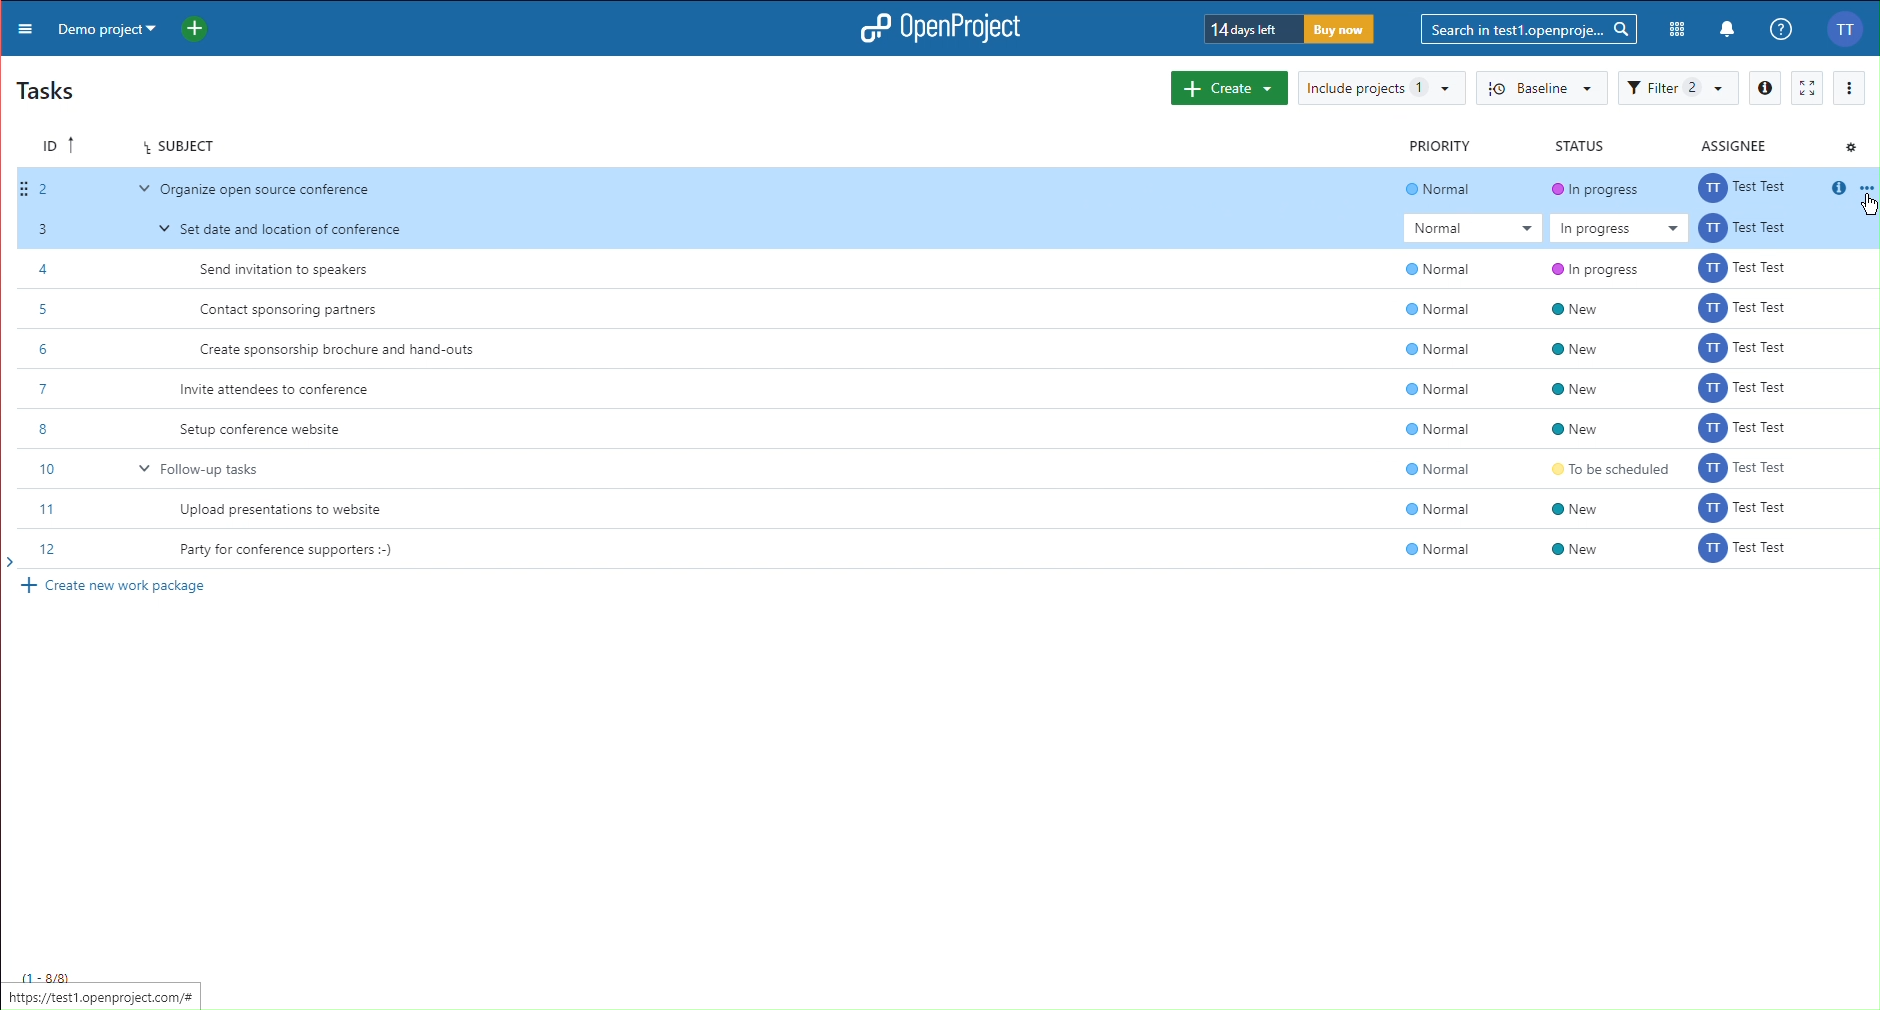 The width and height of the screenshot is (1880, 1010). Describe the element at coordinates (1593, 469) in the screenshot. I see `to be scheduled` at that location.